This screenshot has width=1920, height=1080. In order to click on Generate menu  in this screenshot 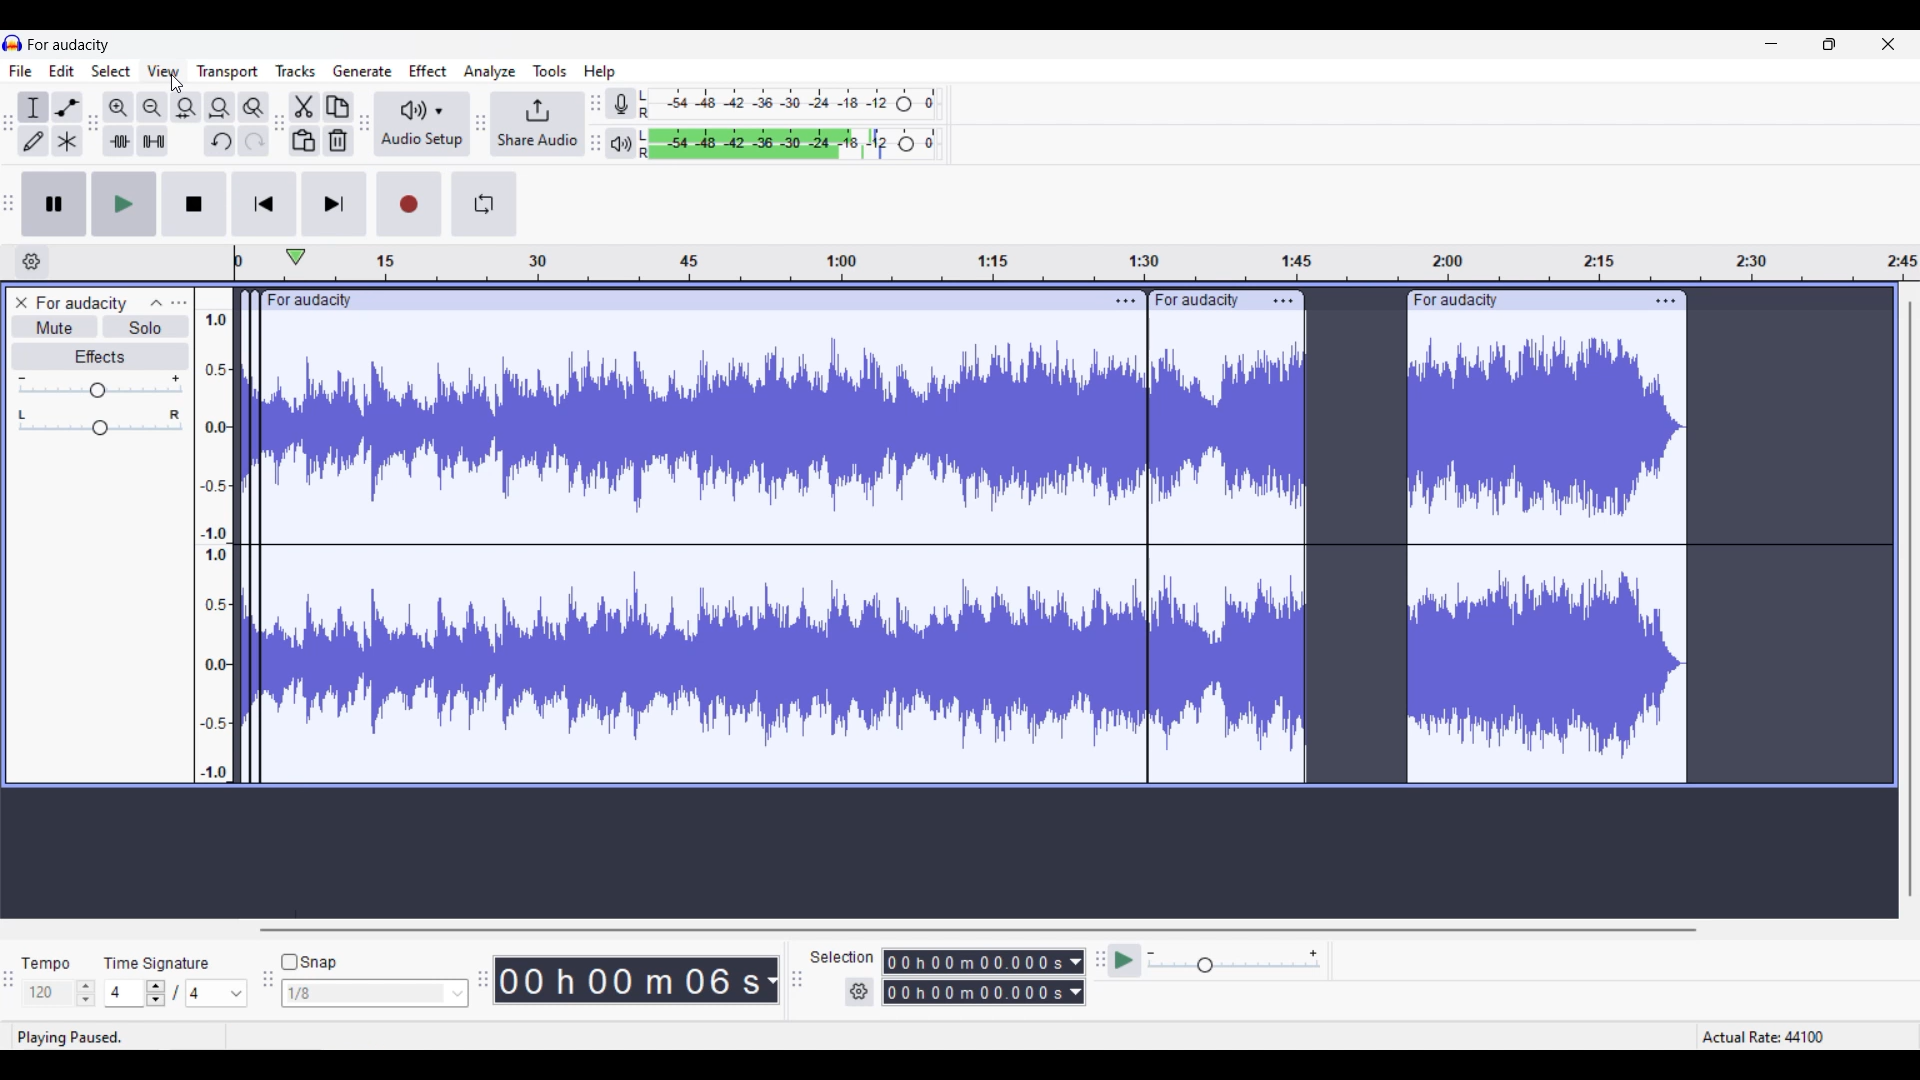, I will do `click(363, 72)`.